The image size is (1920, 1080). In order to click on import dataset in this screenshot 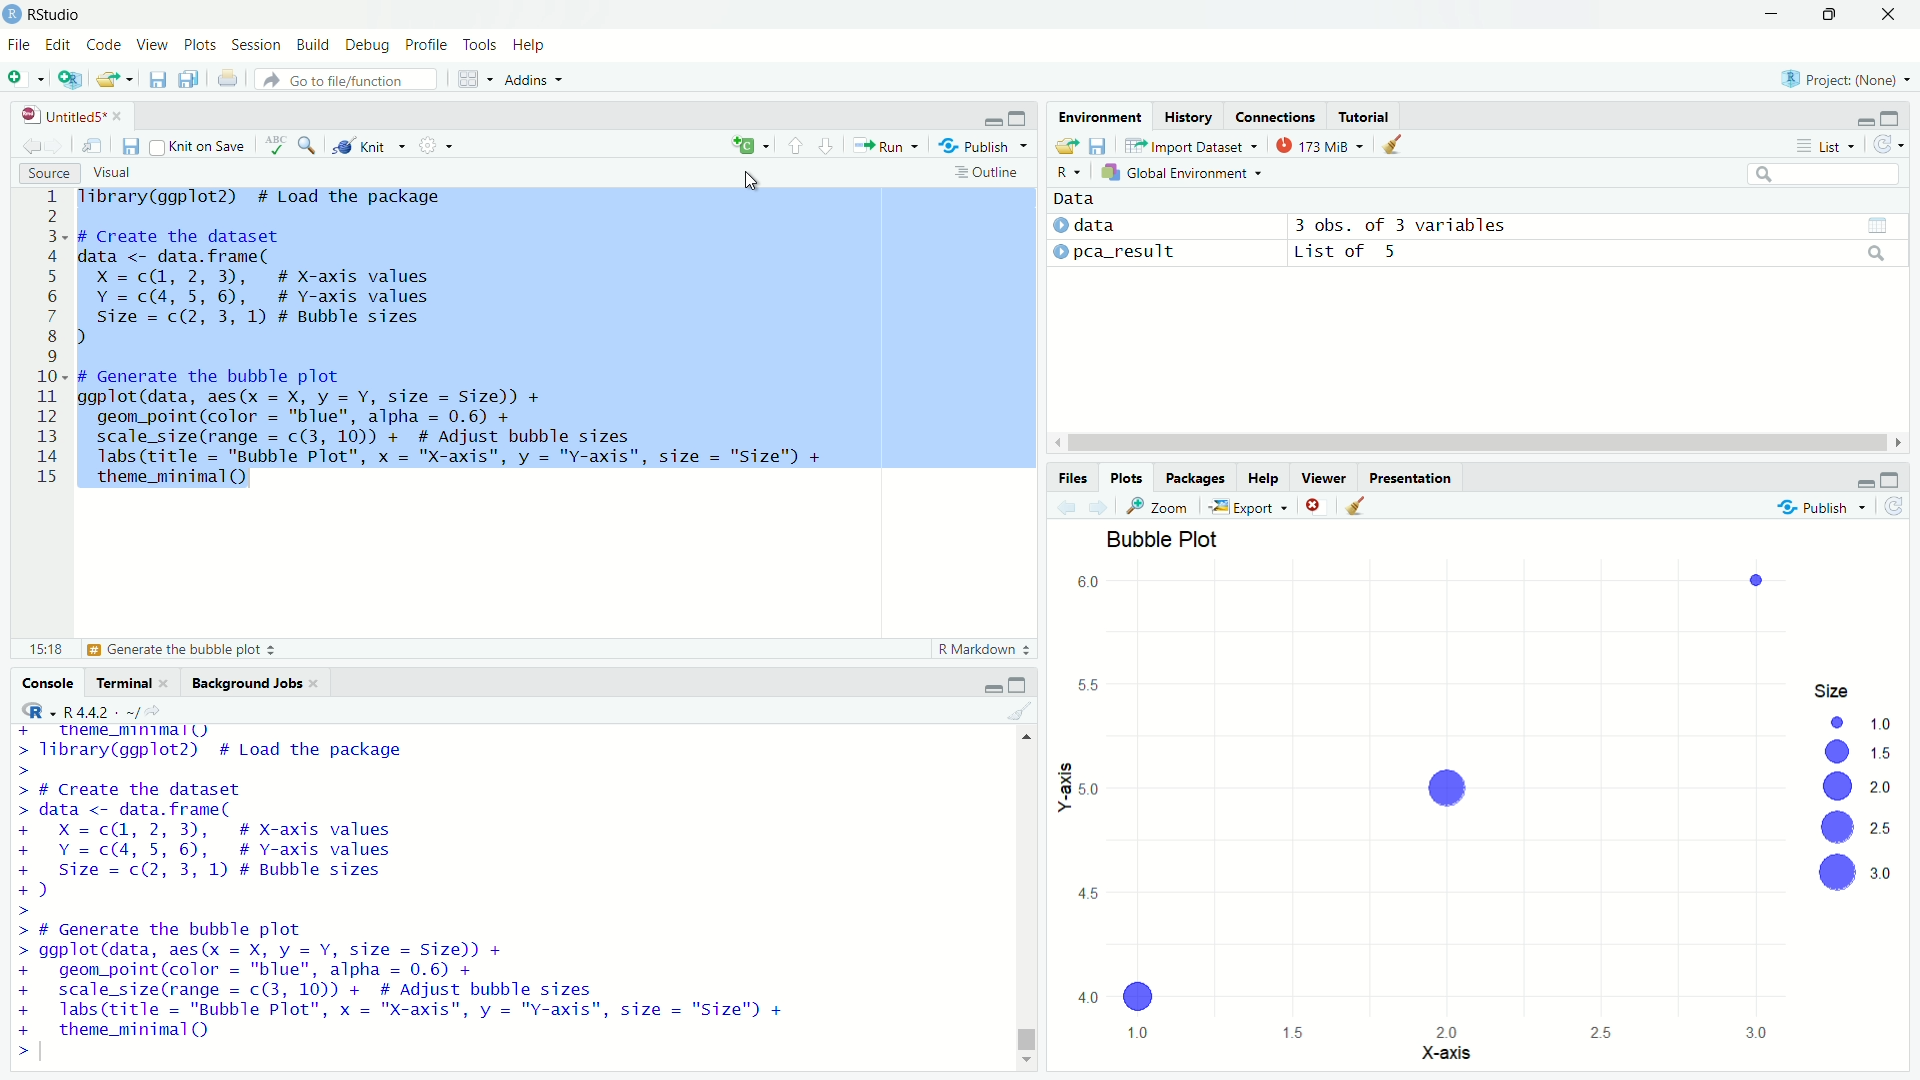, I will do `click(1190, 146)`.